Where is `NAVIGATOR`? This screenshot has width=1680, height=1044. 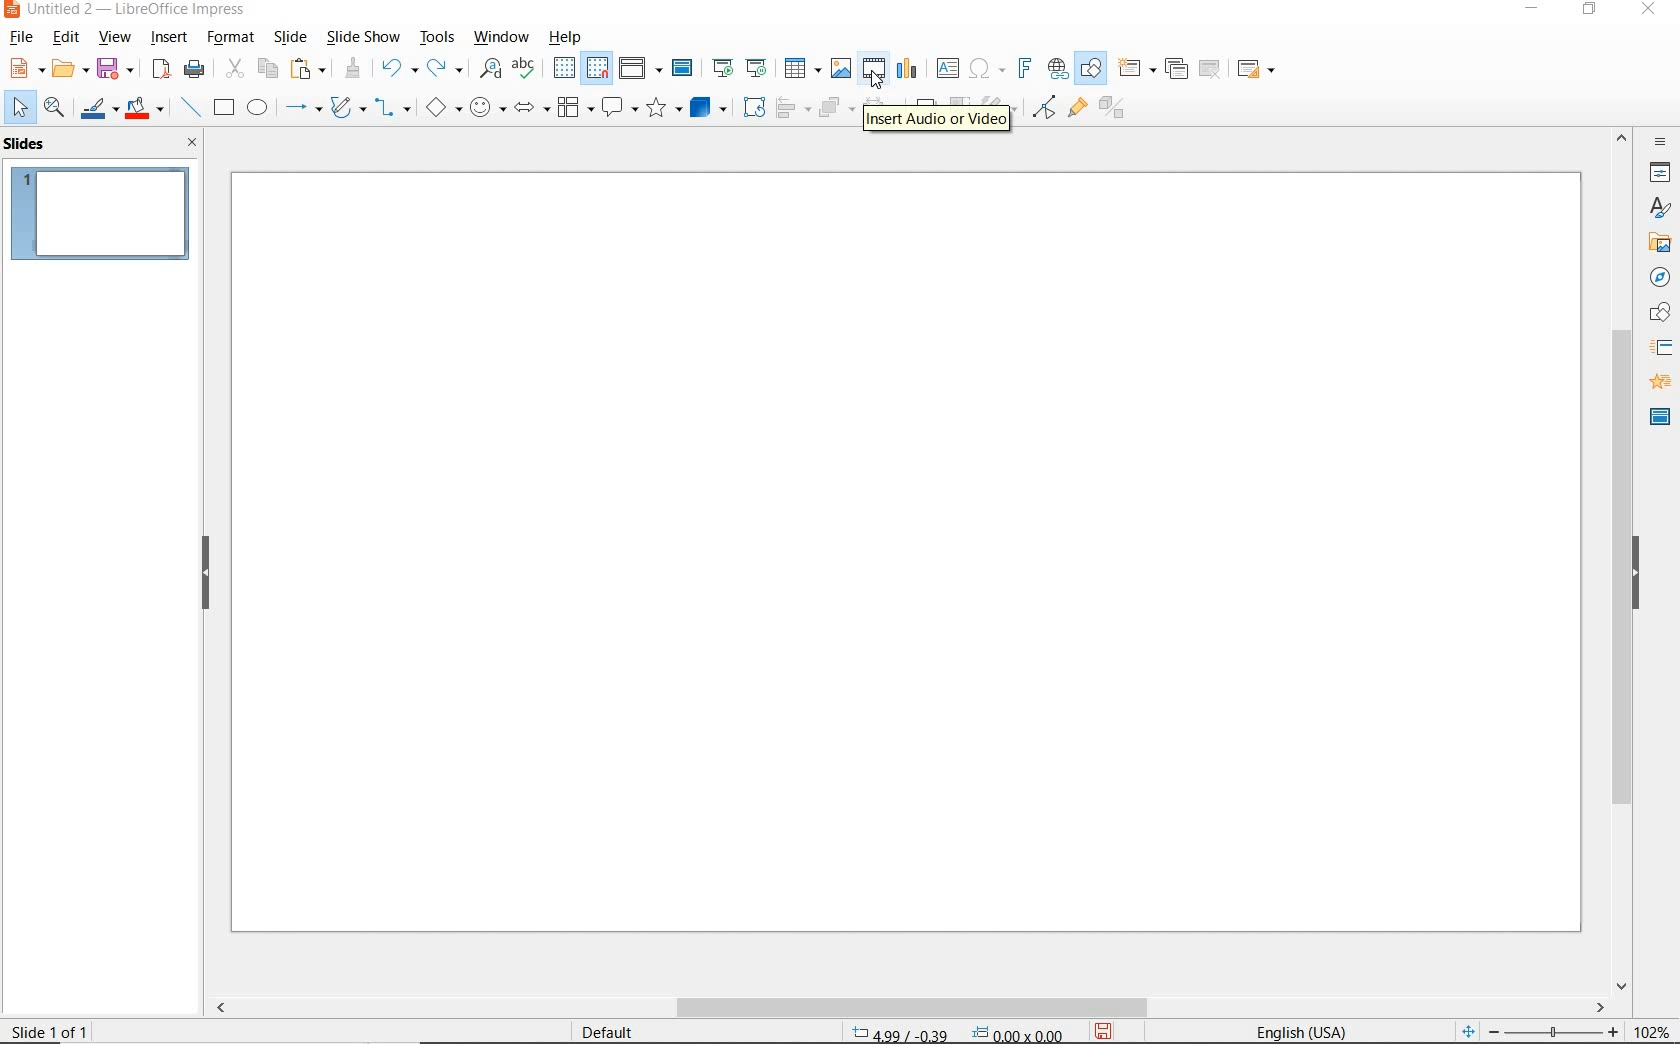 NAVIGATOR is located at coordinates (1660, 280).